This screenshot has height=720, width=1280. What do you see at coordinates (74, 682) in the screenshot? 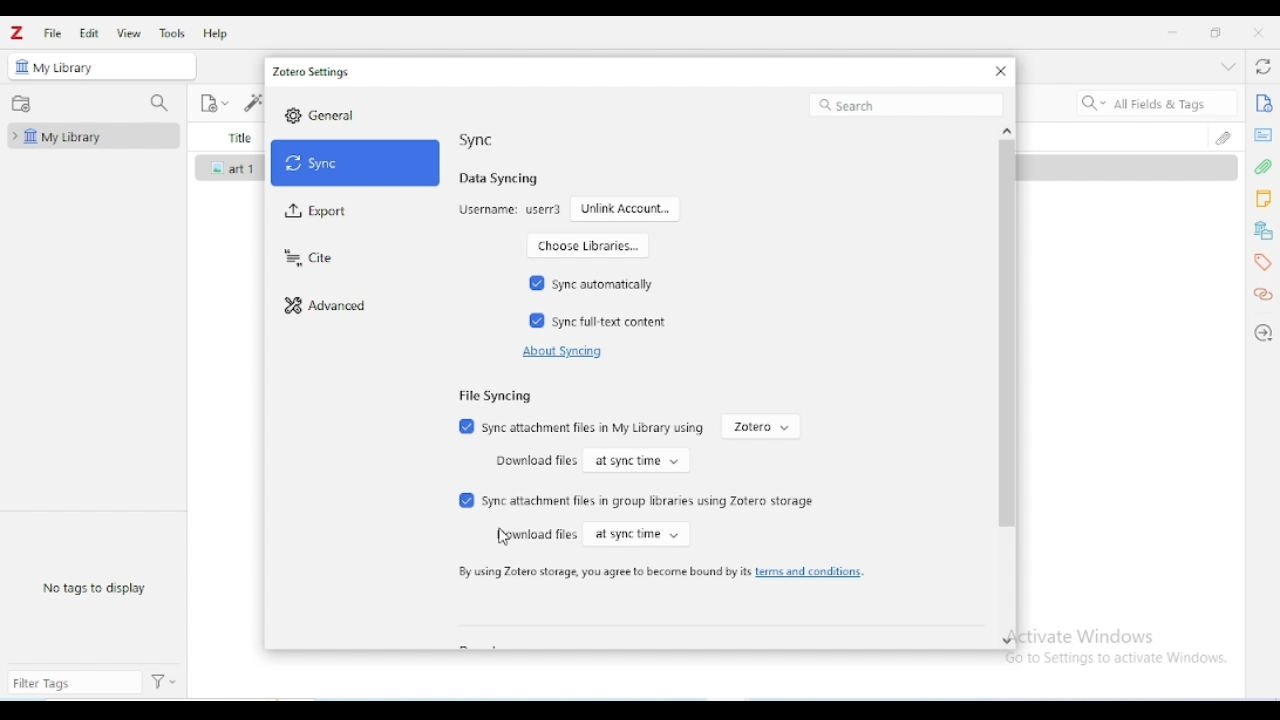
I see `filter tags` at bounding box center [74, 682].